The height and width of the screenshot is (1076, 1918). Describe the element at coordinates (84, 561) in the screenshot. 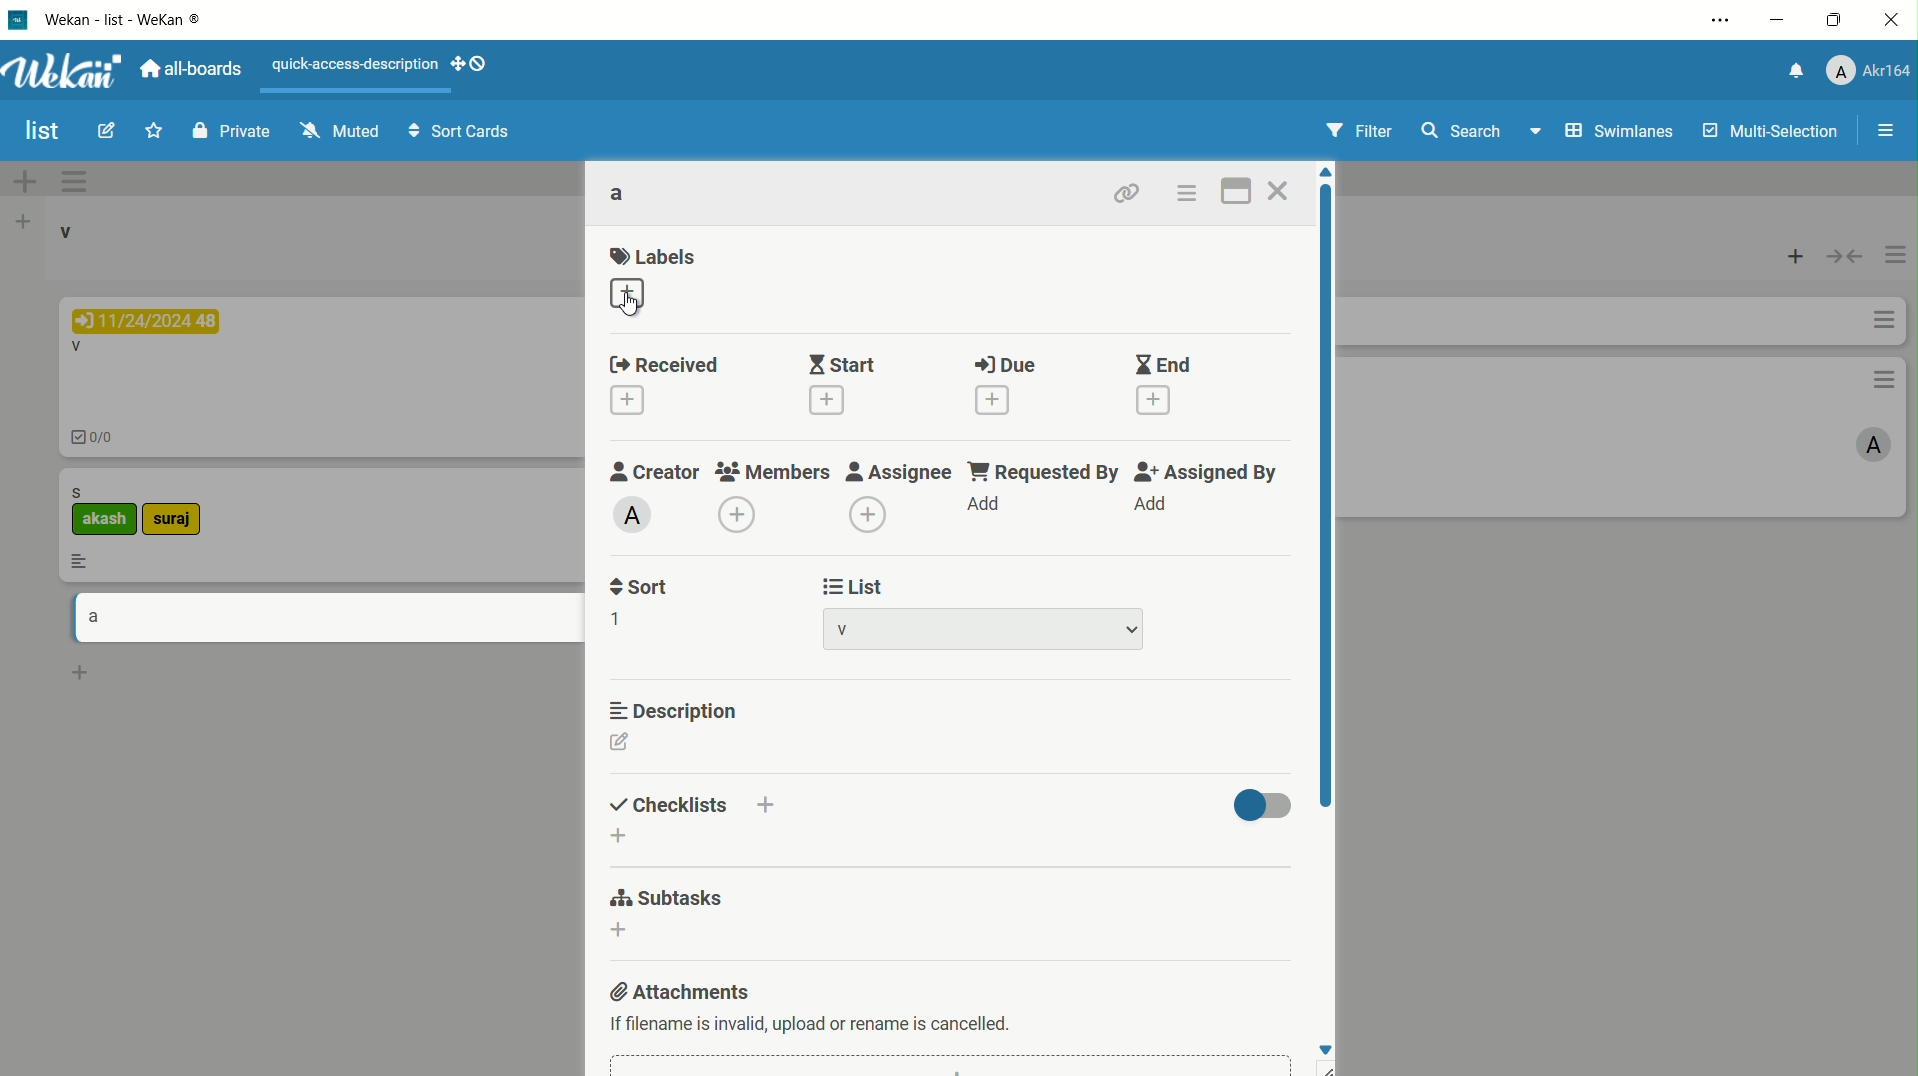

I see `more` at that location.